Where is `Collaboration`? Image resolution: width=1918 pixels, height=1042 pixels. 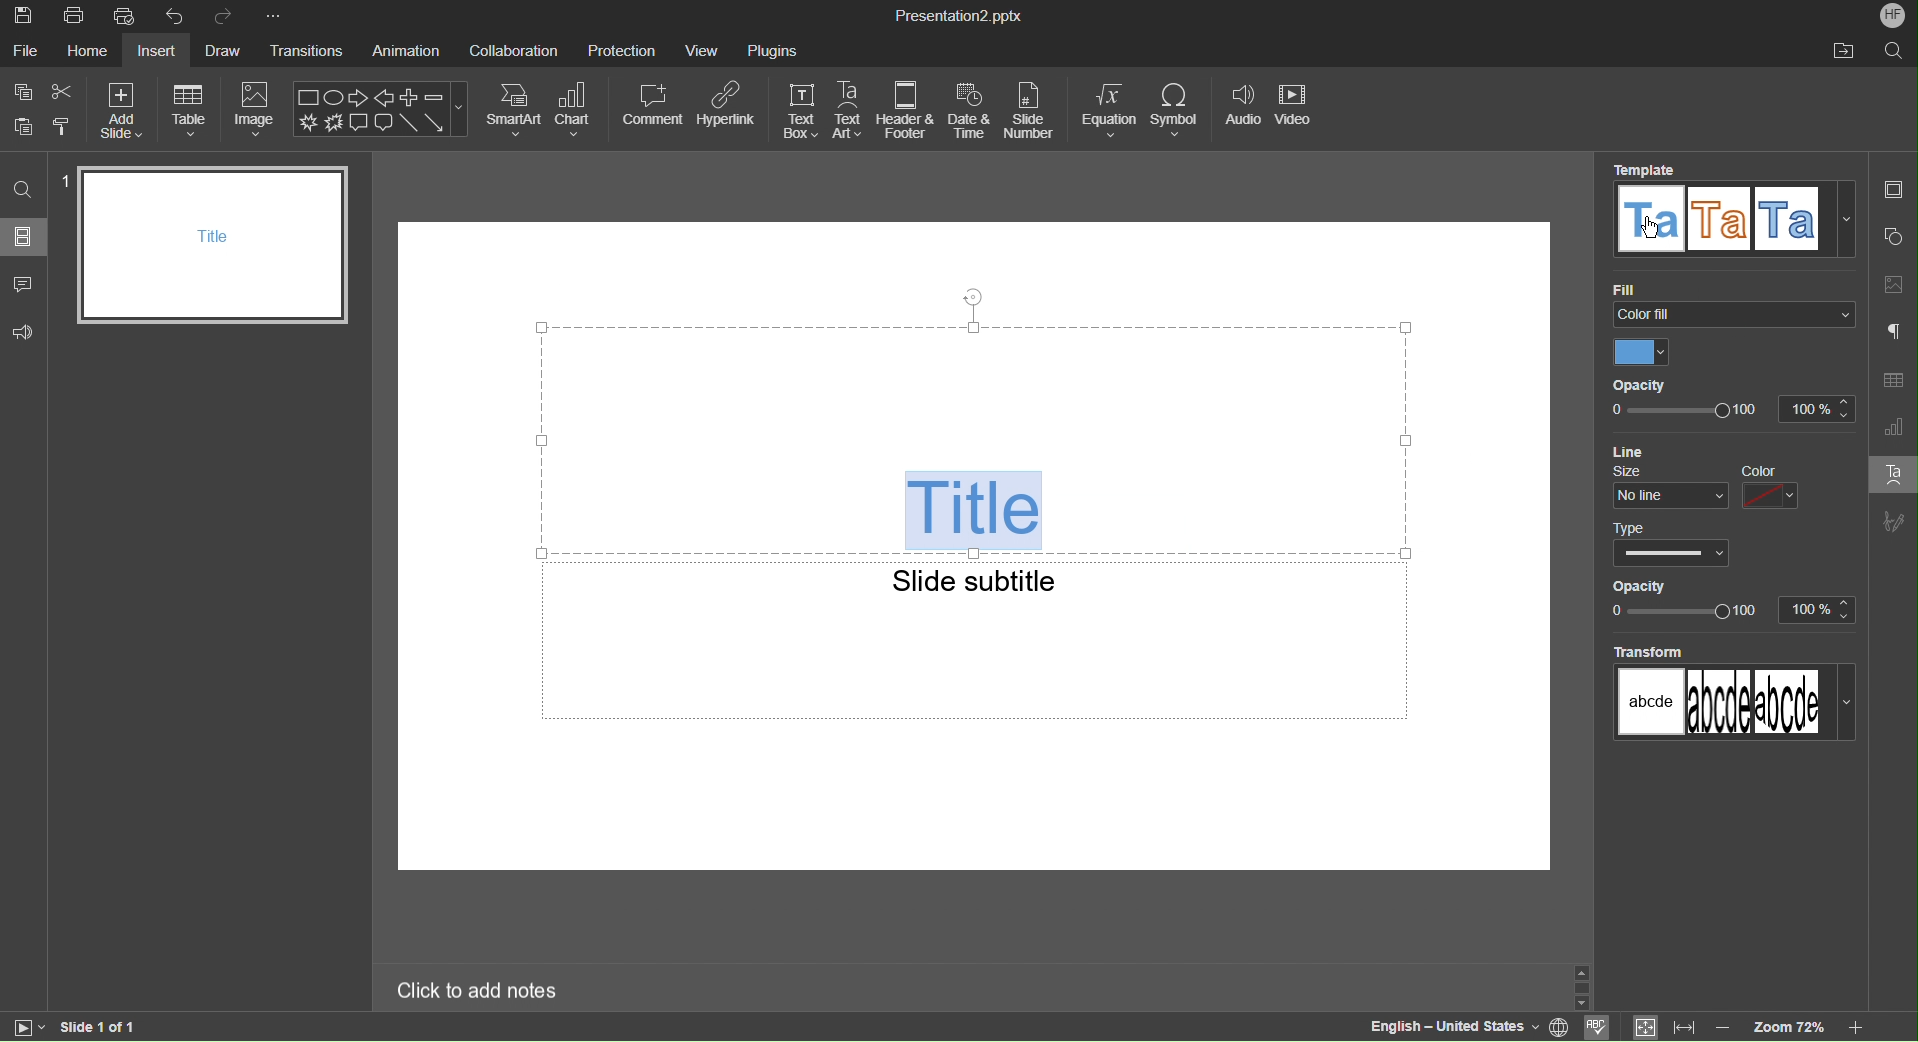 Collaboration is located at coordinates (514, 51).